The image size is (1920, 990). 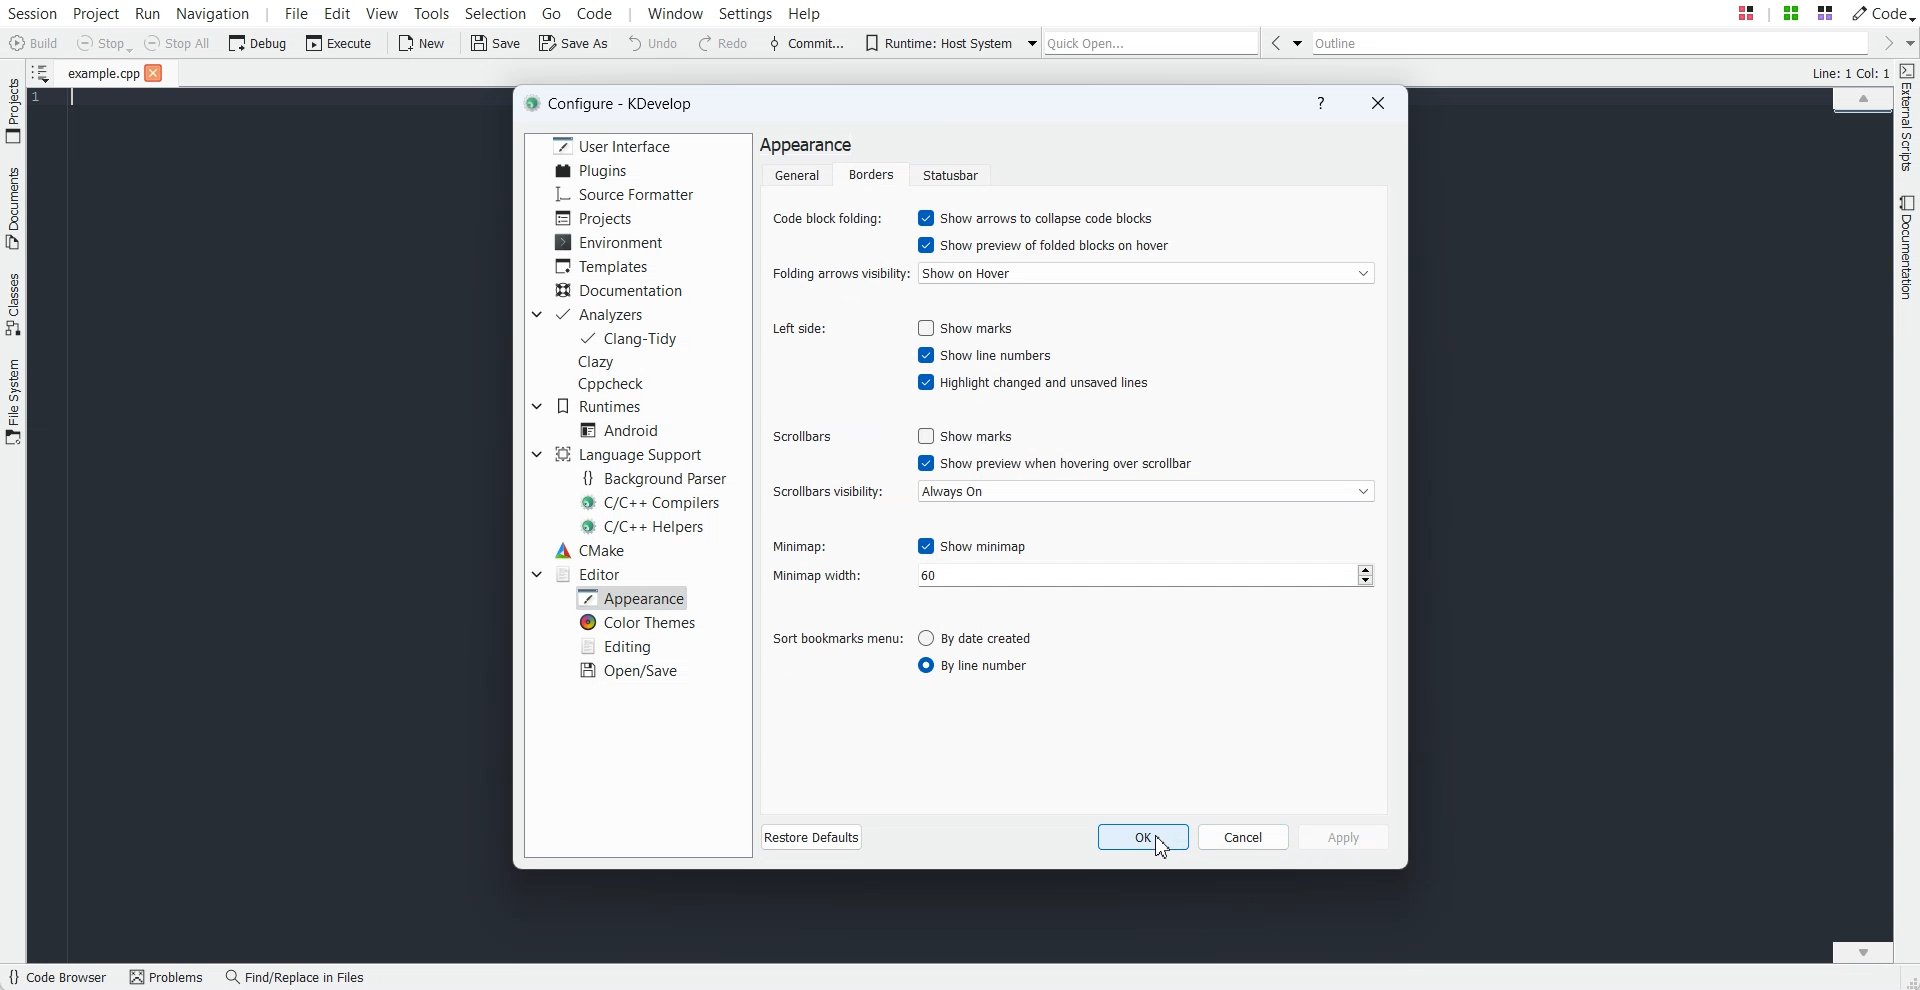 I want to click on Restore Defaults, so click(x=813, y=837).